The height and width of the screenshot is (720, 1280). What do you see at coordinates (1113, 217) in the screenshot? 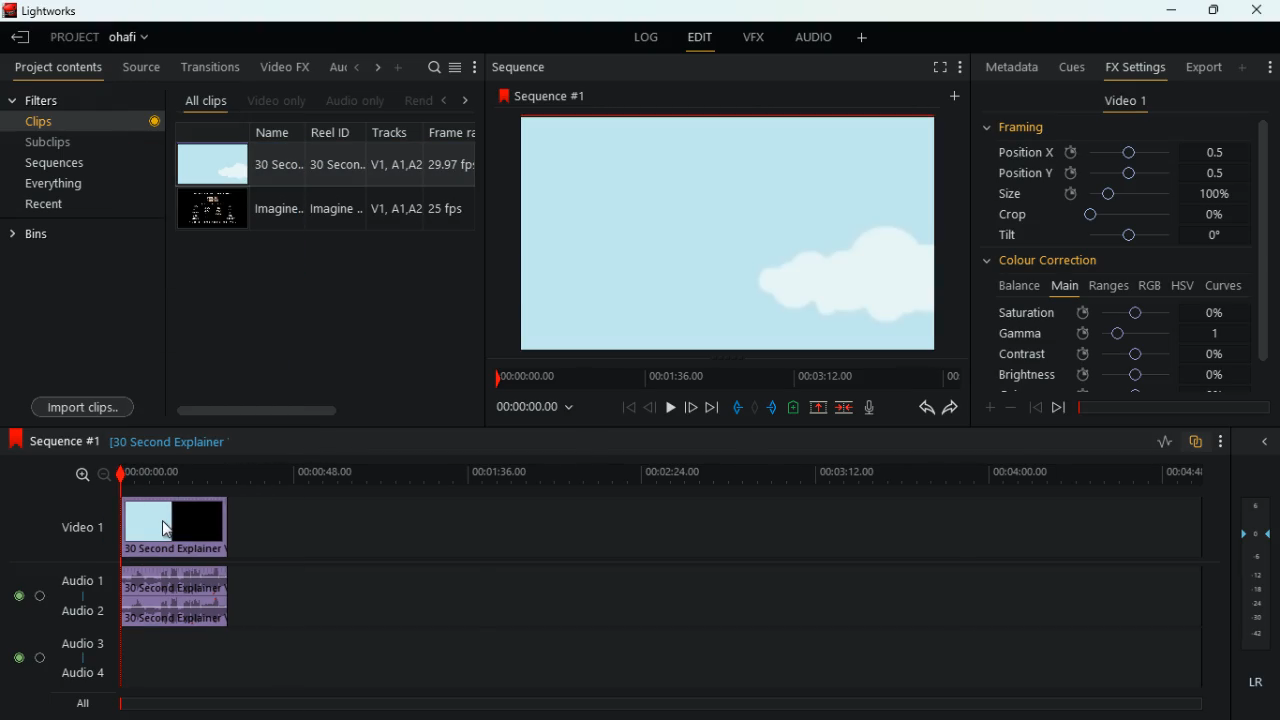
I see `crop` at bounding box center [1113, 217].